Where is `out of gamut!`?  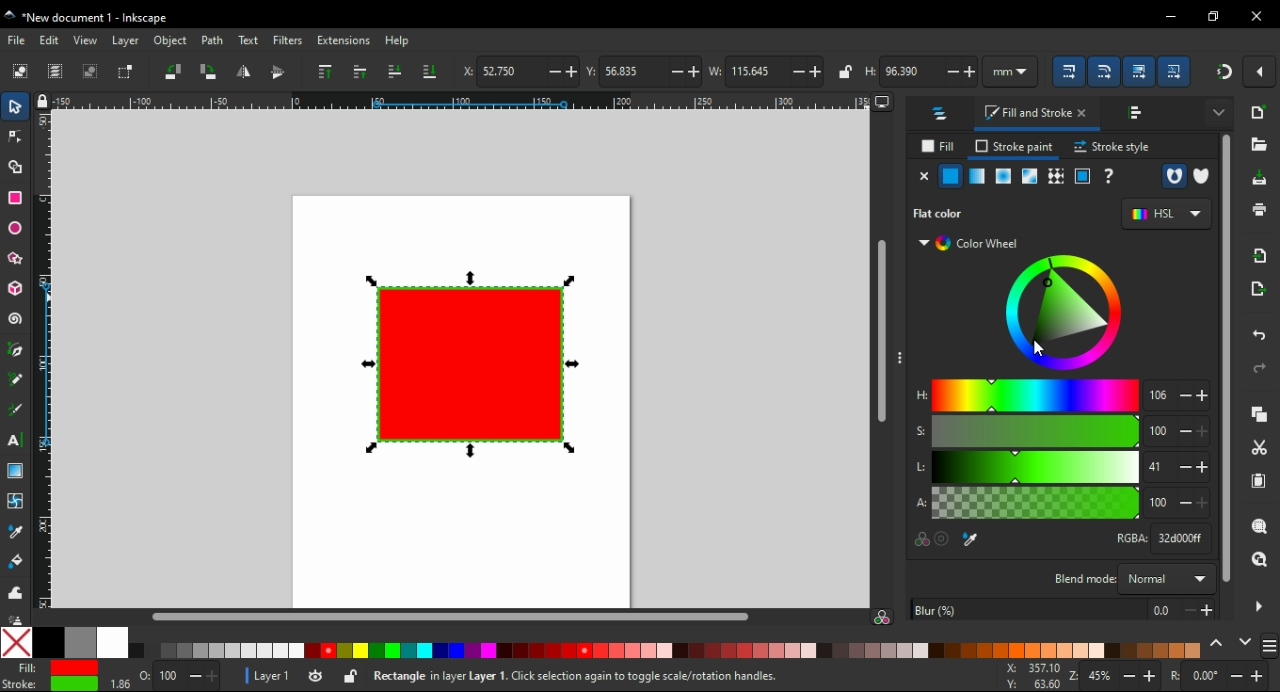
out of gamut! is located at coordinates (945, 540).